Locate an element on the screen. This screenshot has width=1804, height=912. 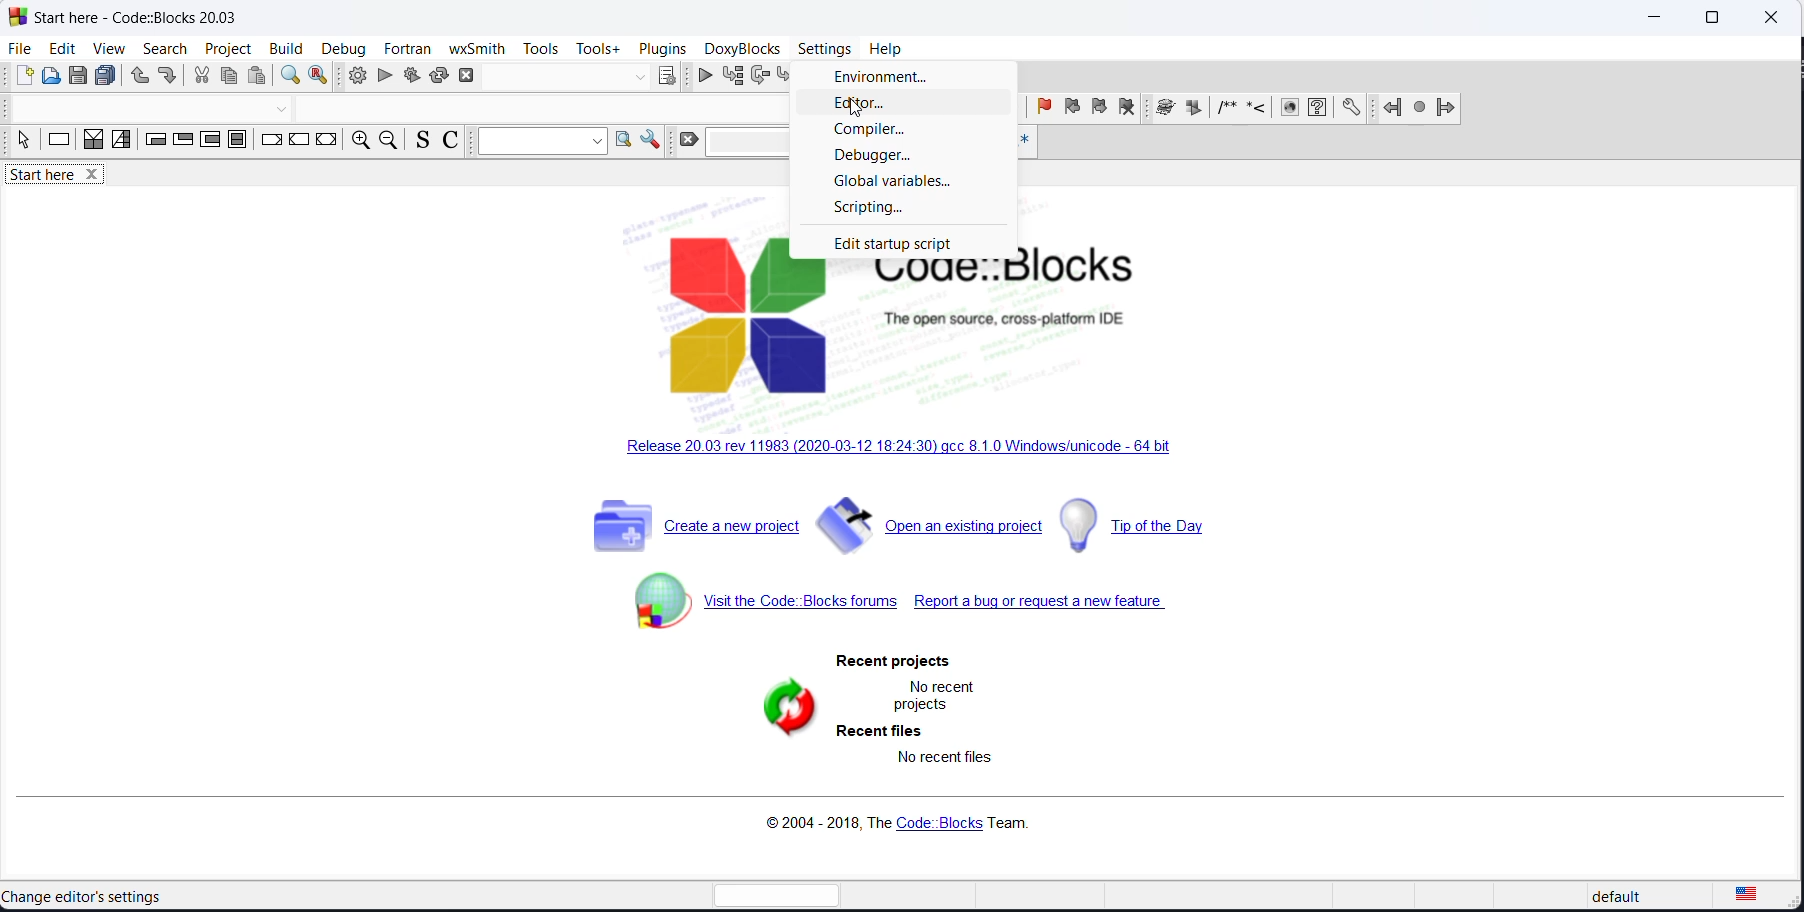
select is located at coordinates (20, 143).